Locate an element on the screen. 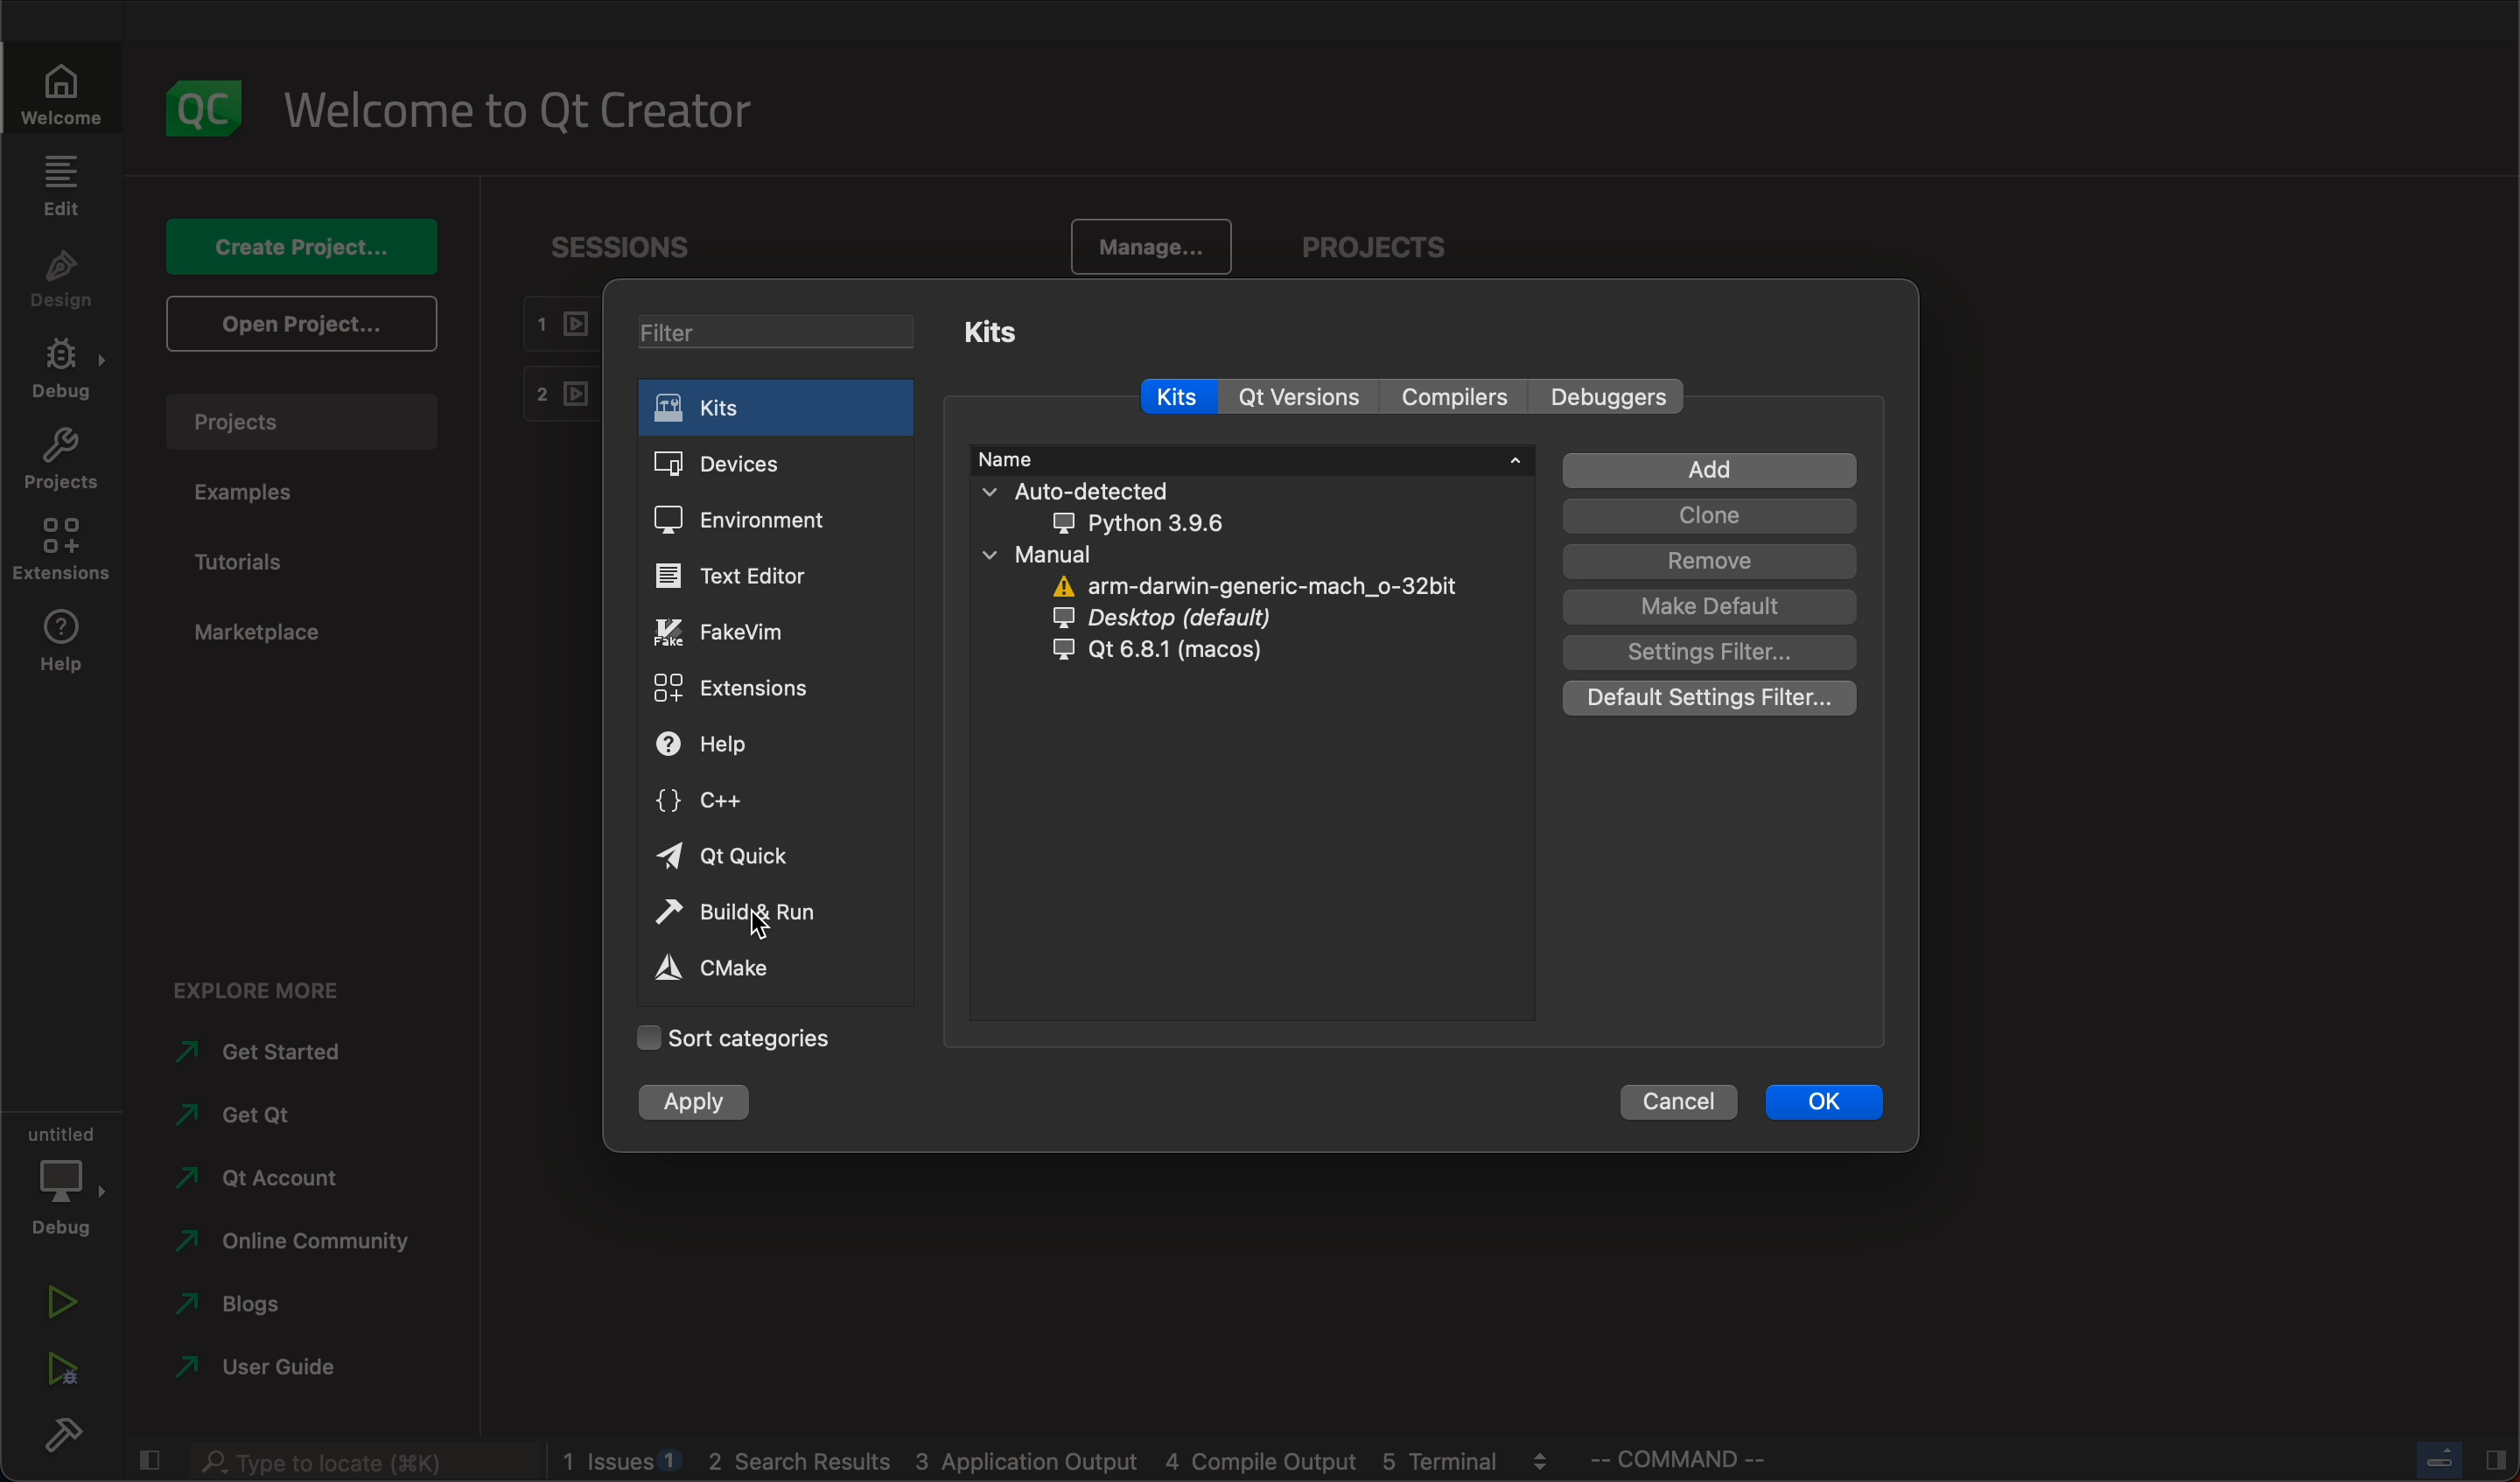 This screenshot has width=2520, height=1482. projects is located at coordinates (300, 421).